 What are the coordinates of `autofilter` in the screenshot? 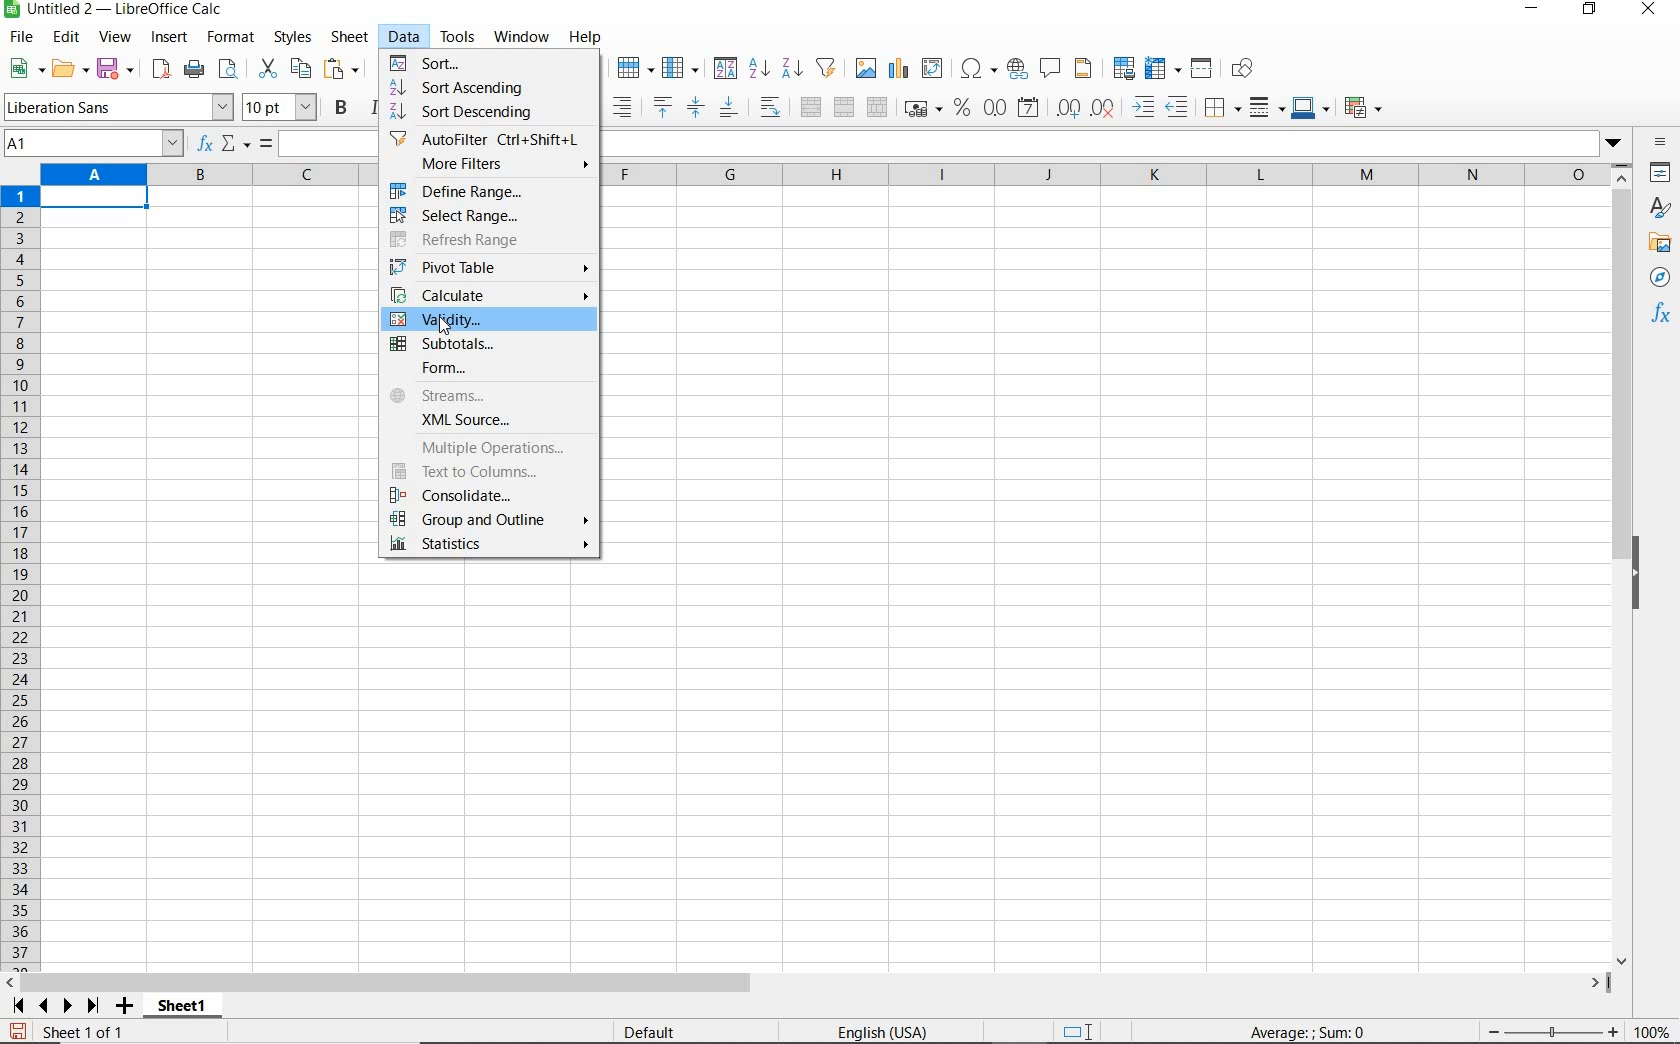 It's located at (484, 139).